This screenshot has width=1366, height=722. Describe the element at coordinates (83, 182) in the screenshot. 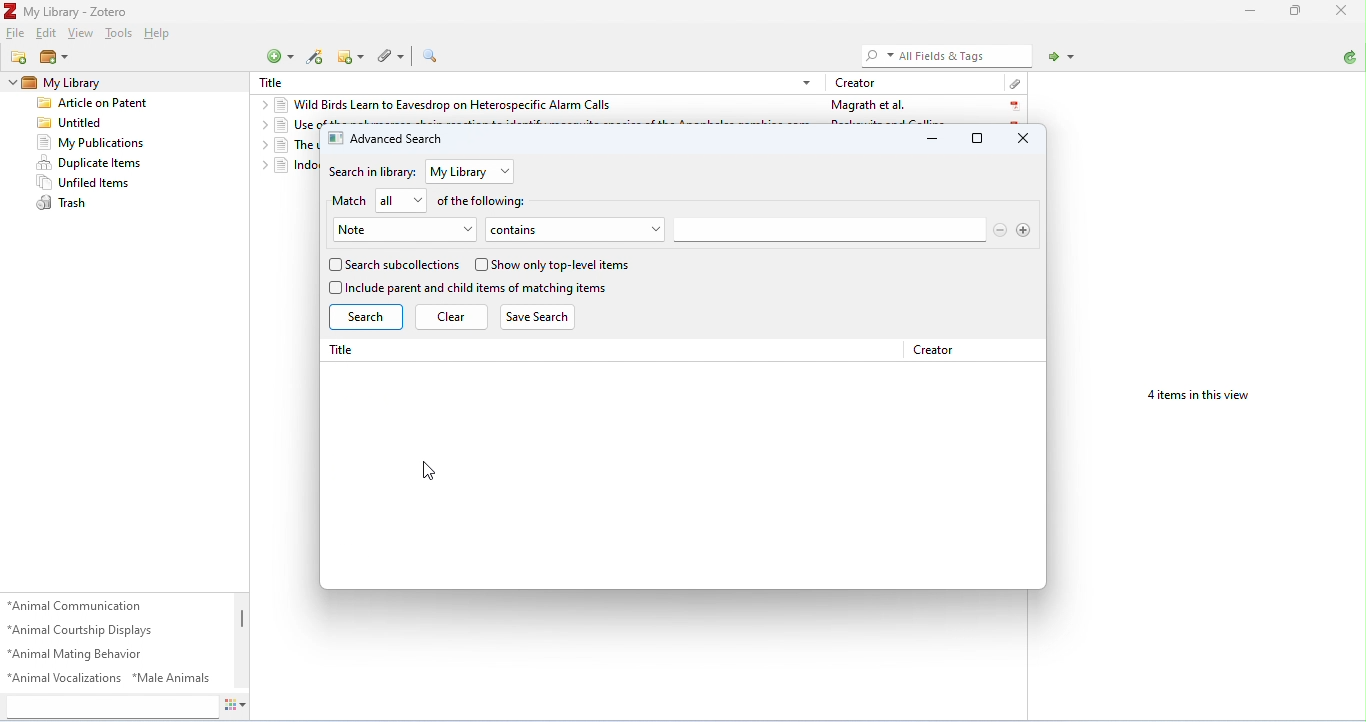

I see `unfiled items` at that location.